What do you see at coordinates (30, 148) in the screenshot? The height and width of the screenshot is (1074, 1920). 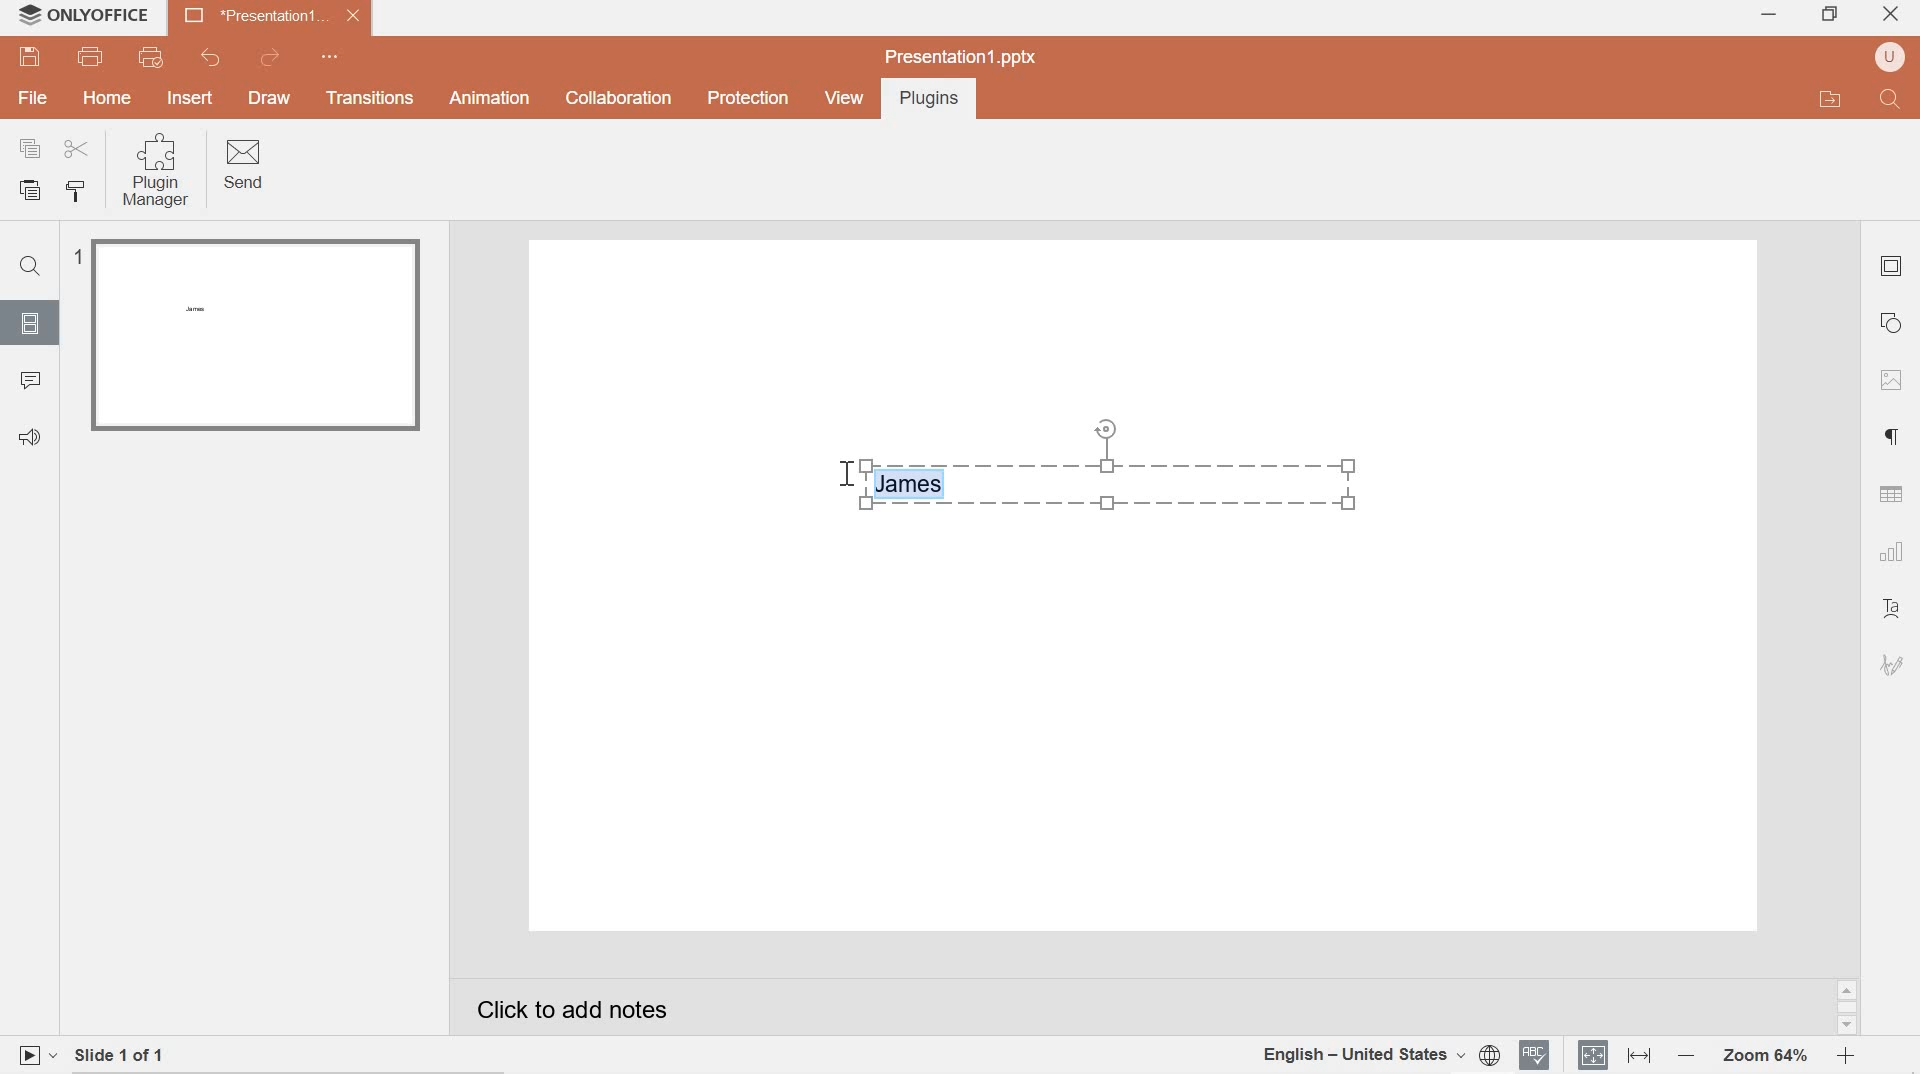 I see `copy` at bounding box center [30, 148].